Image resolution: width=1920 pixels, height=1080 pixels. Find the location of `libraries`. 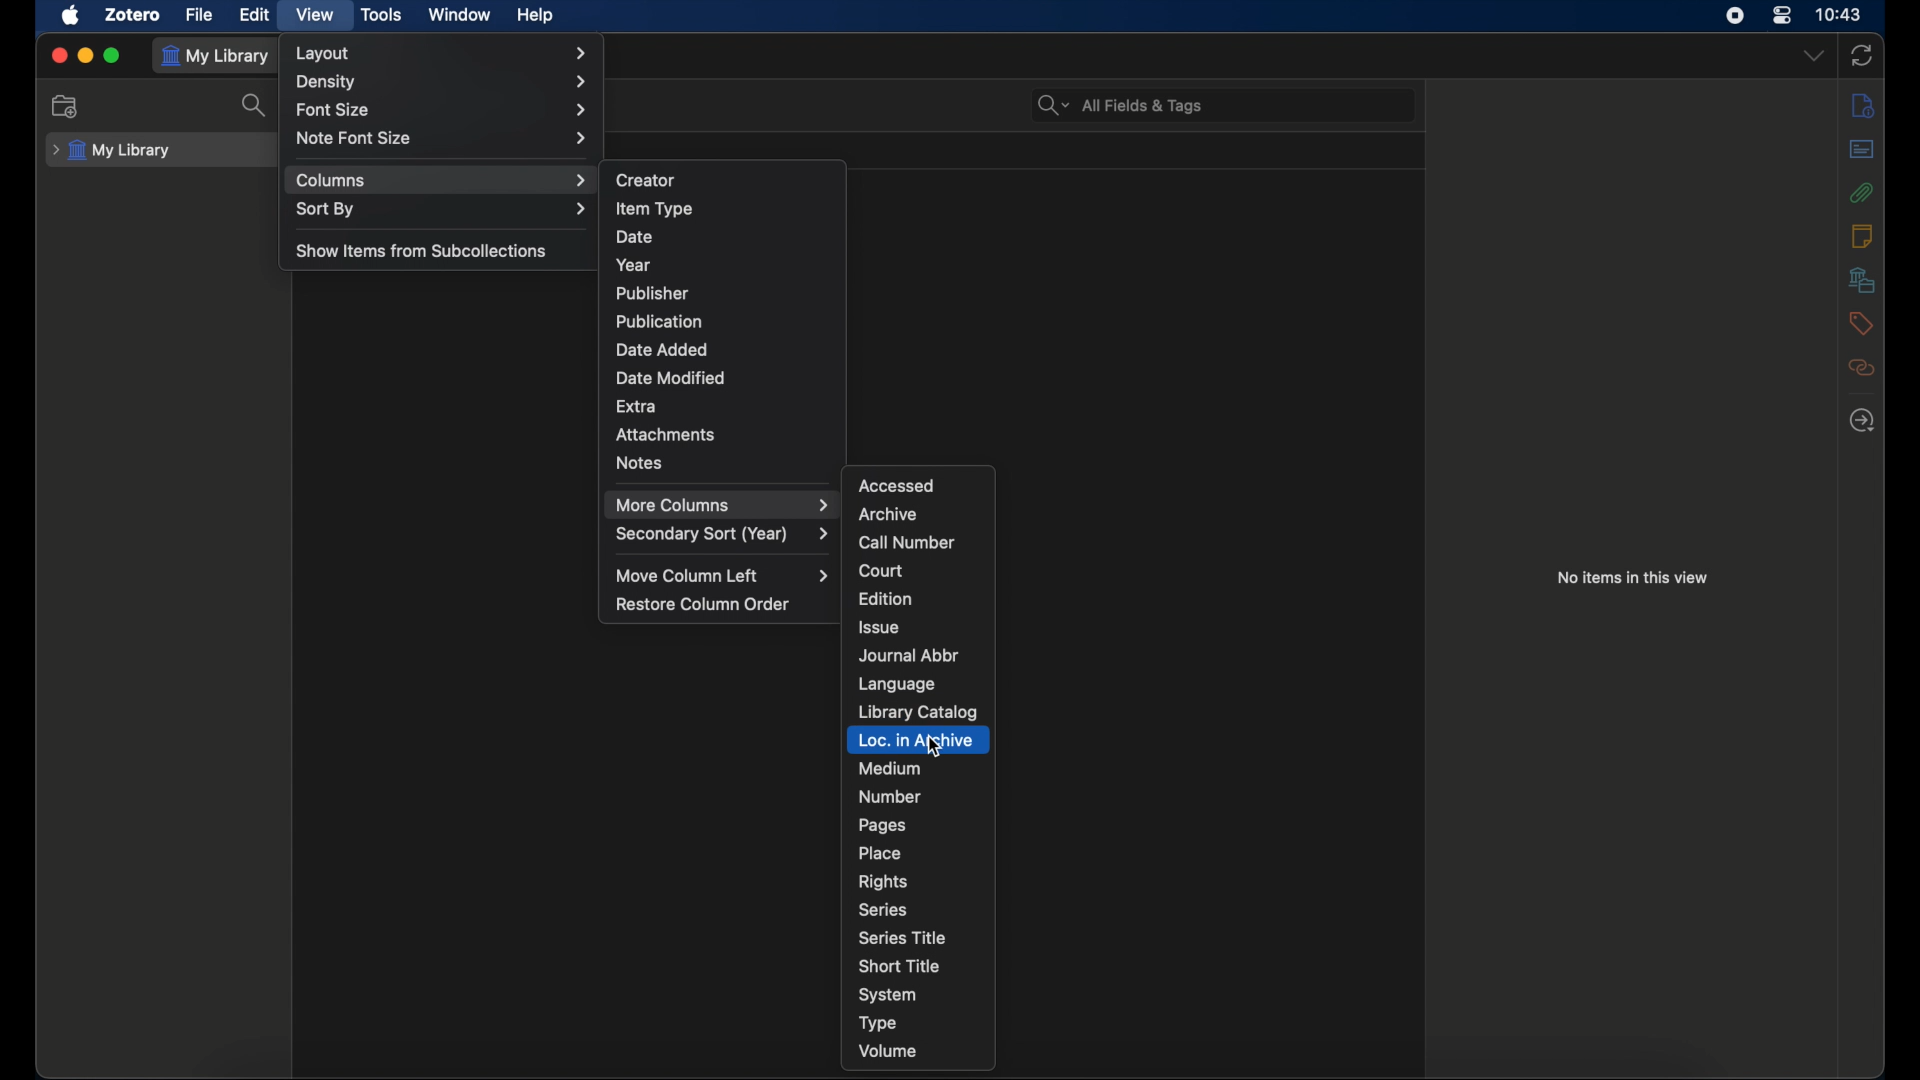

libraries is located at coordinates (1861, 279).